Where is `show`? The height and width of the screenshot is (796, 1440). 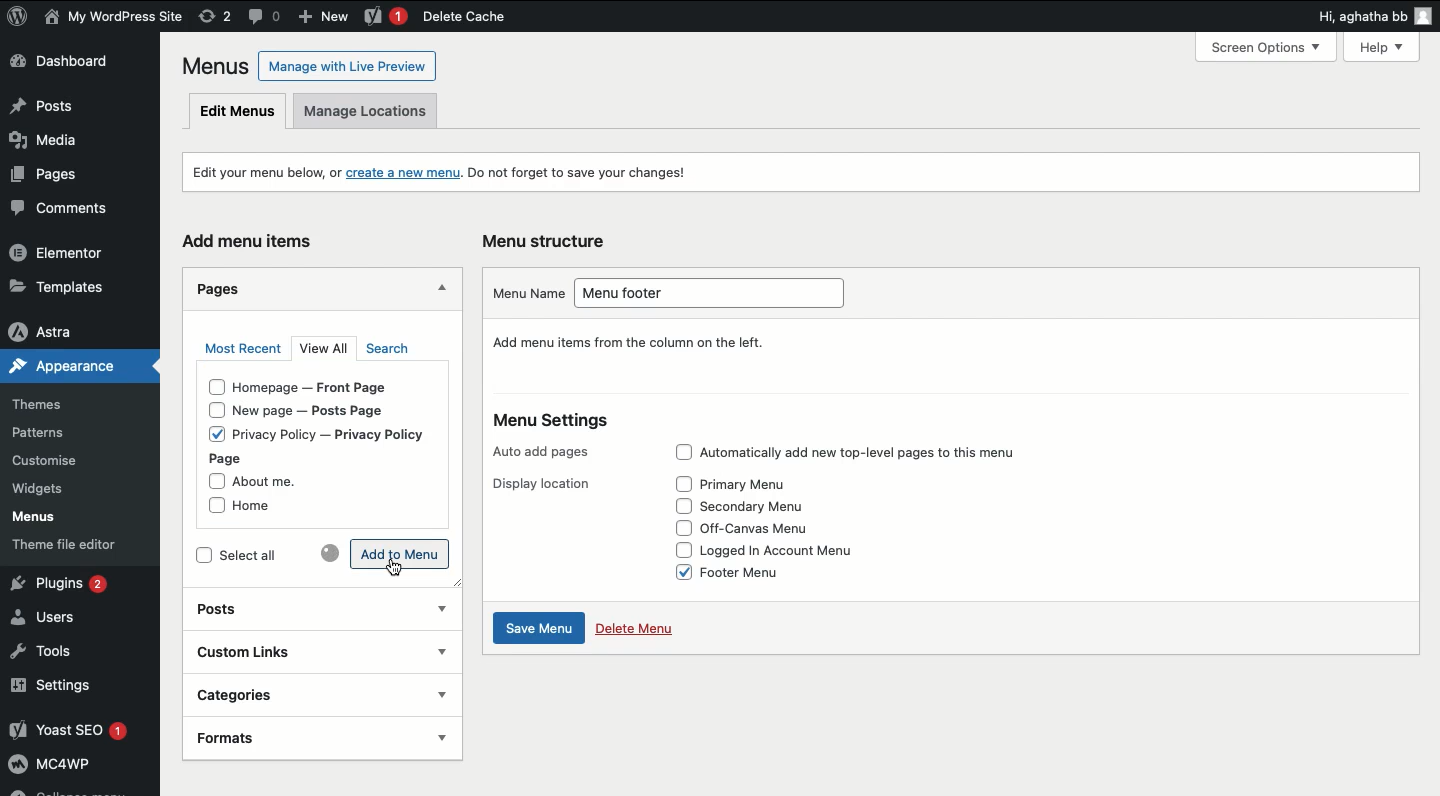
show is located at coordinates (440, 651).